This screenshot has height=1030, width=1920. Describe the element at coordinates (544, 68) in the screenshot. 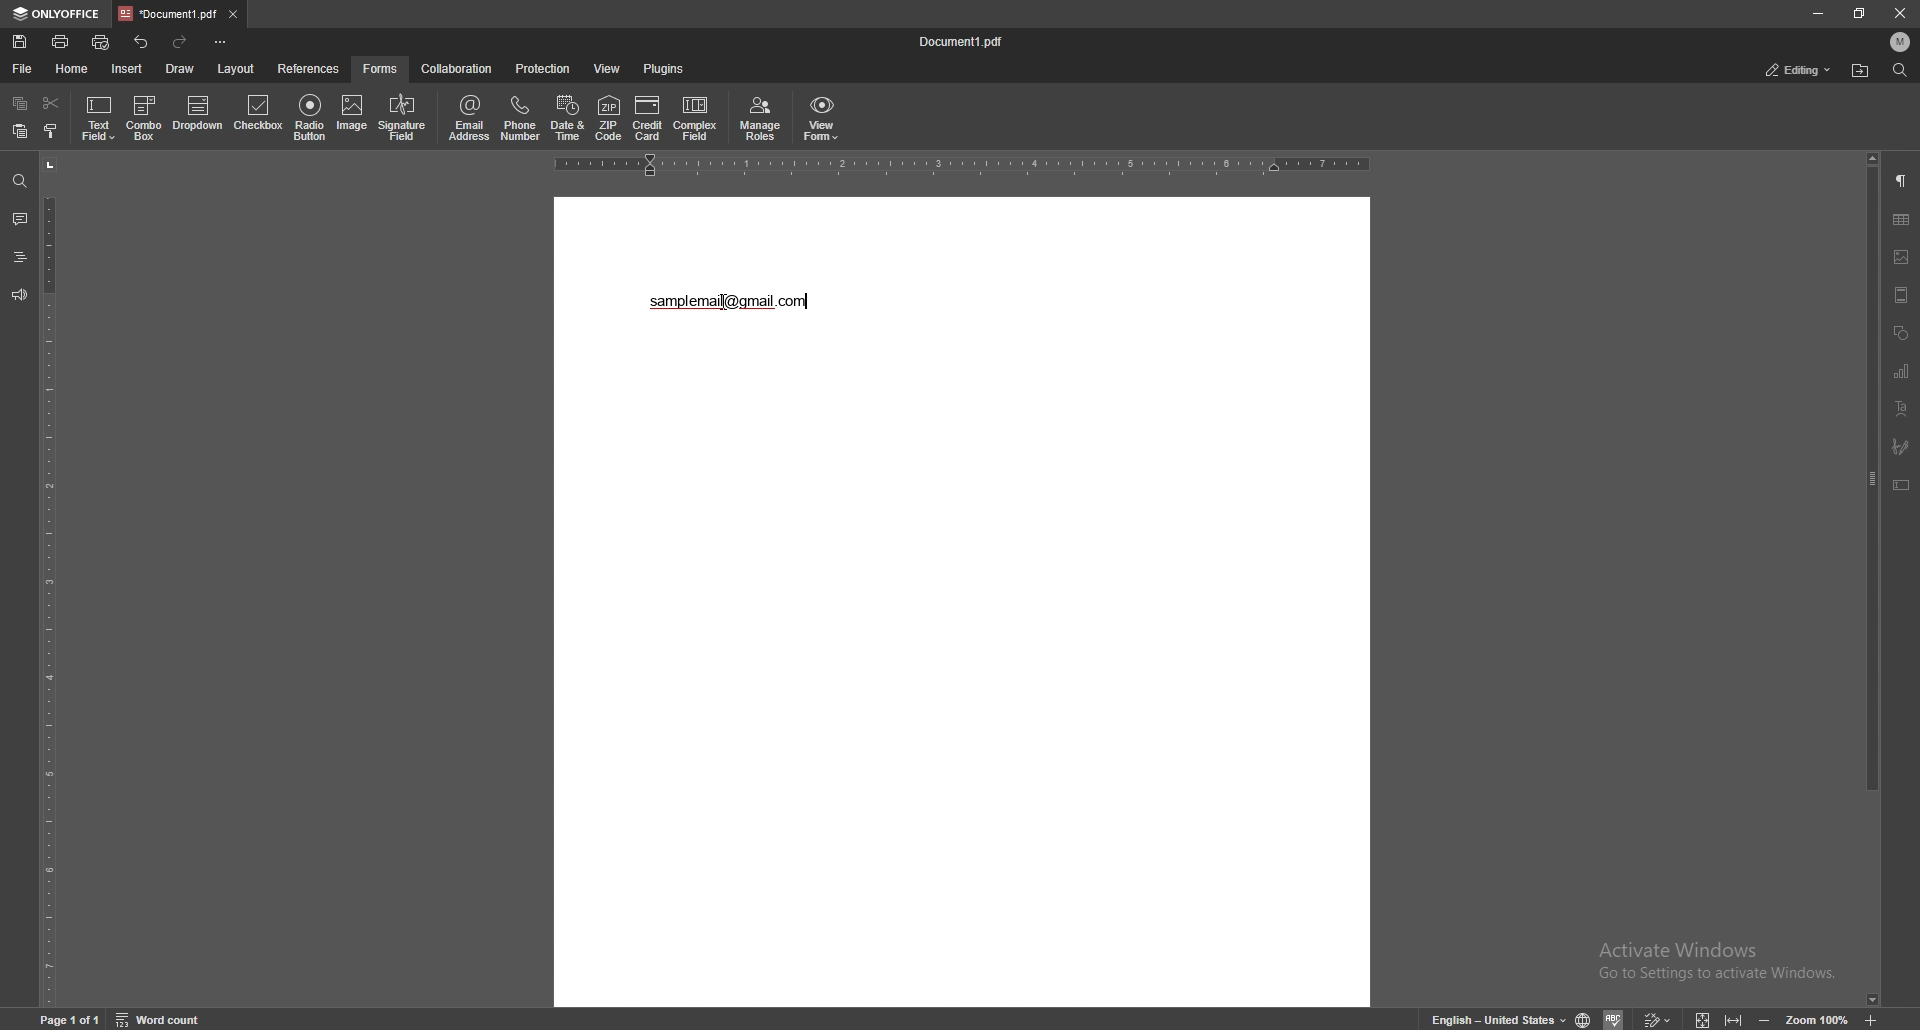

I see `protection` at that location.